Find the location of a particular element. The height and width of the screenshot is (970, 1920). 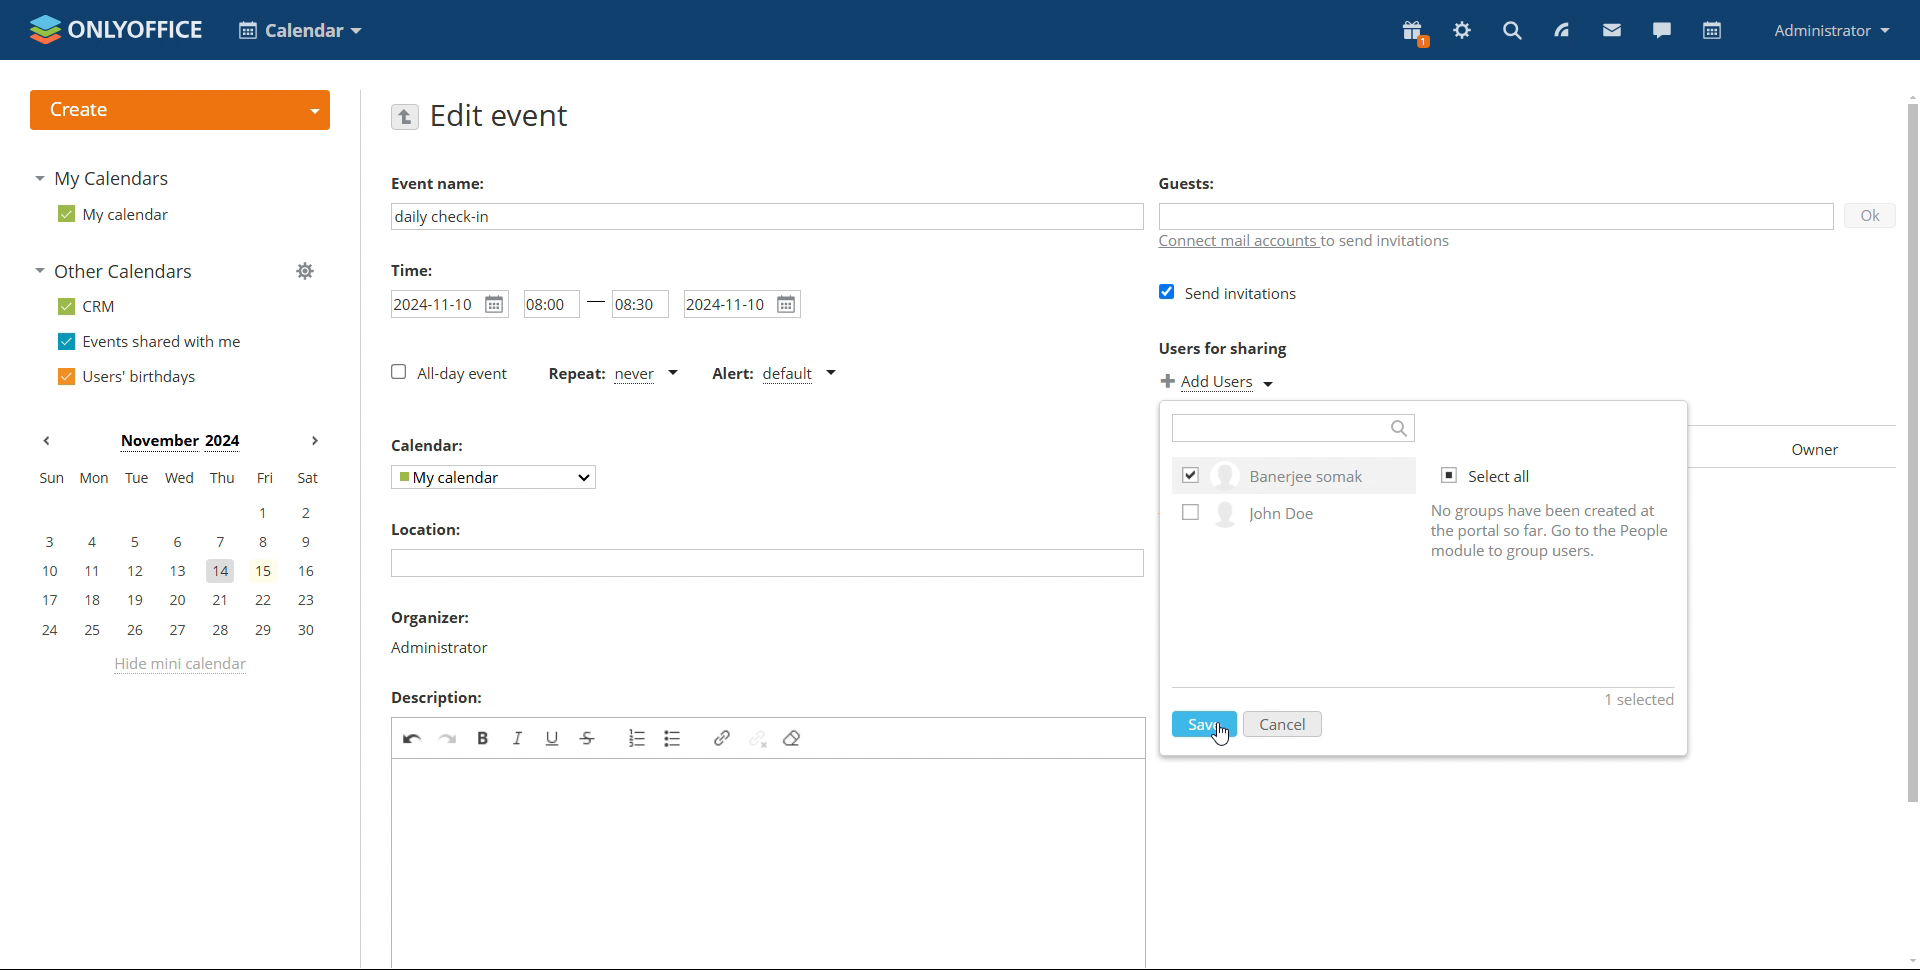

add location is located at coordinates (767, 563).